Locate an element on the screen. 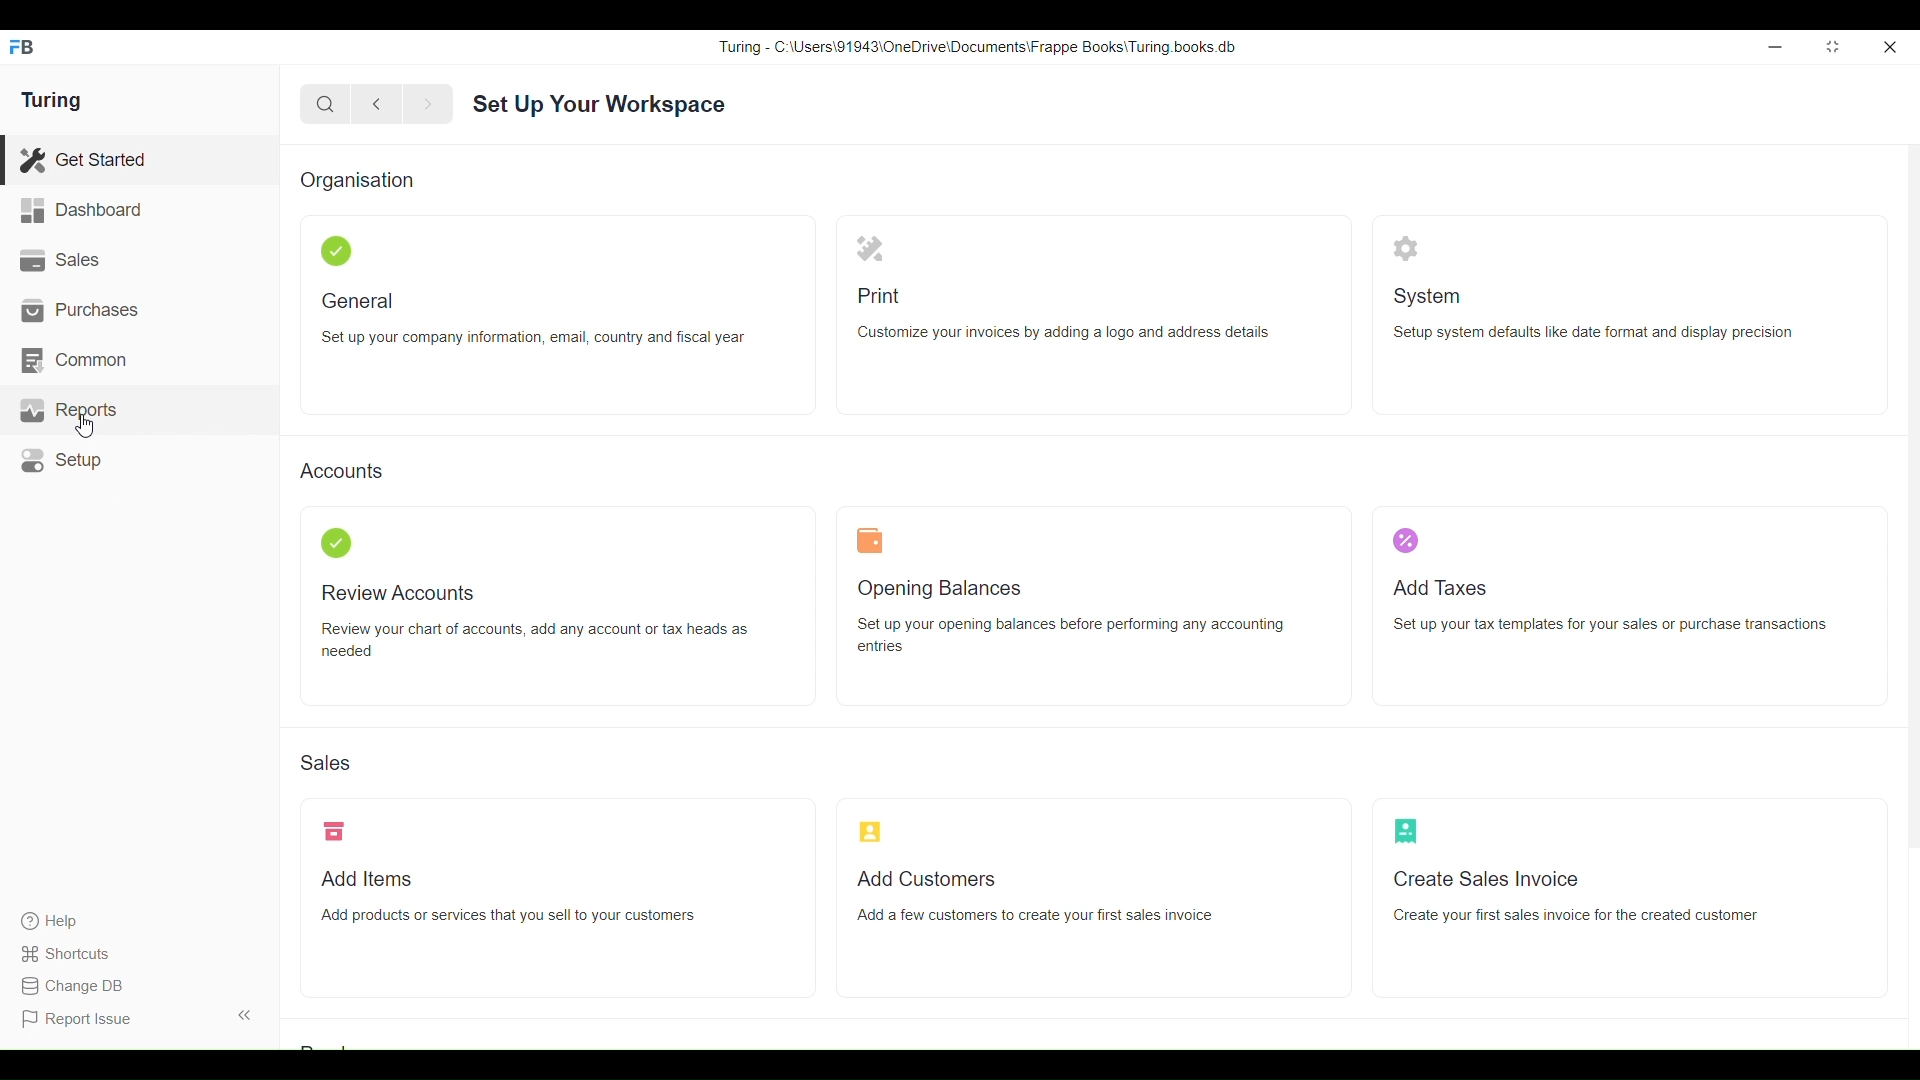 The image size is (1920, 1080). Review Accounts icon is located at coordinates (336, 542).